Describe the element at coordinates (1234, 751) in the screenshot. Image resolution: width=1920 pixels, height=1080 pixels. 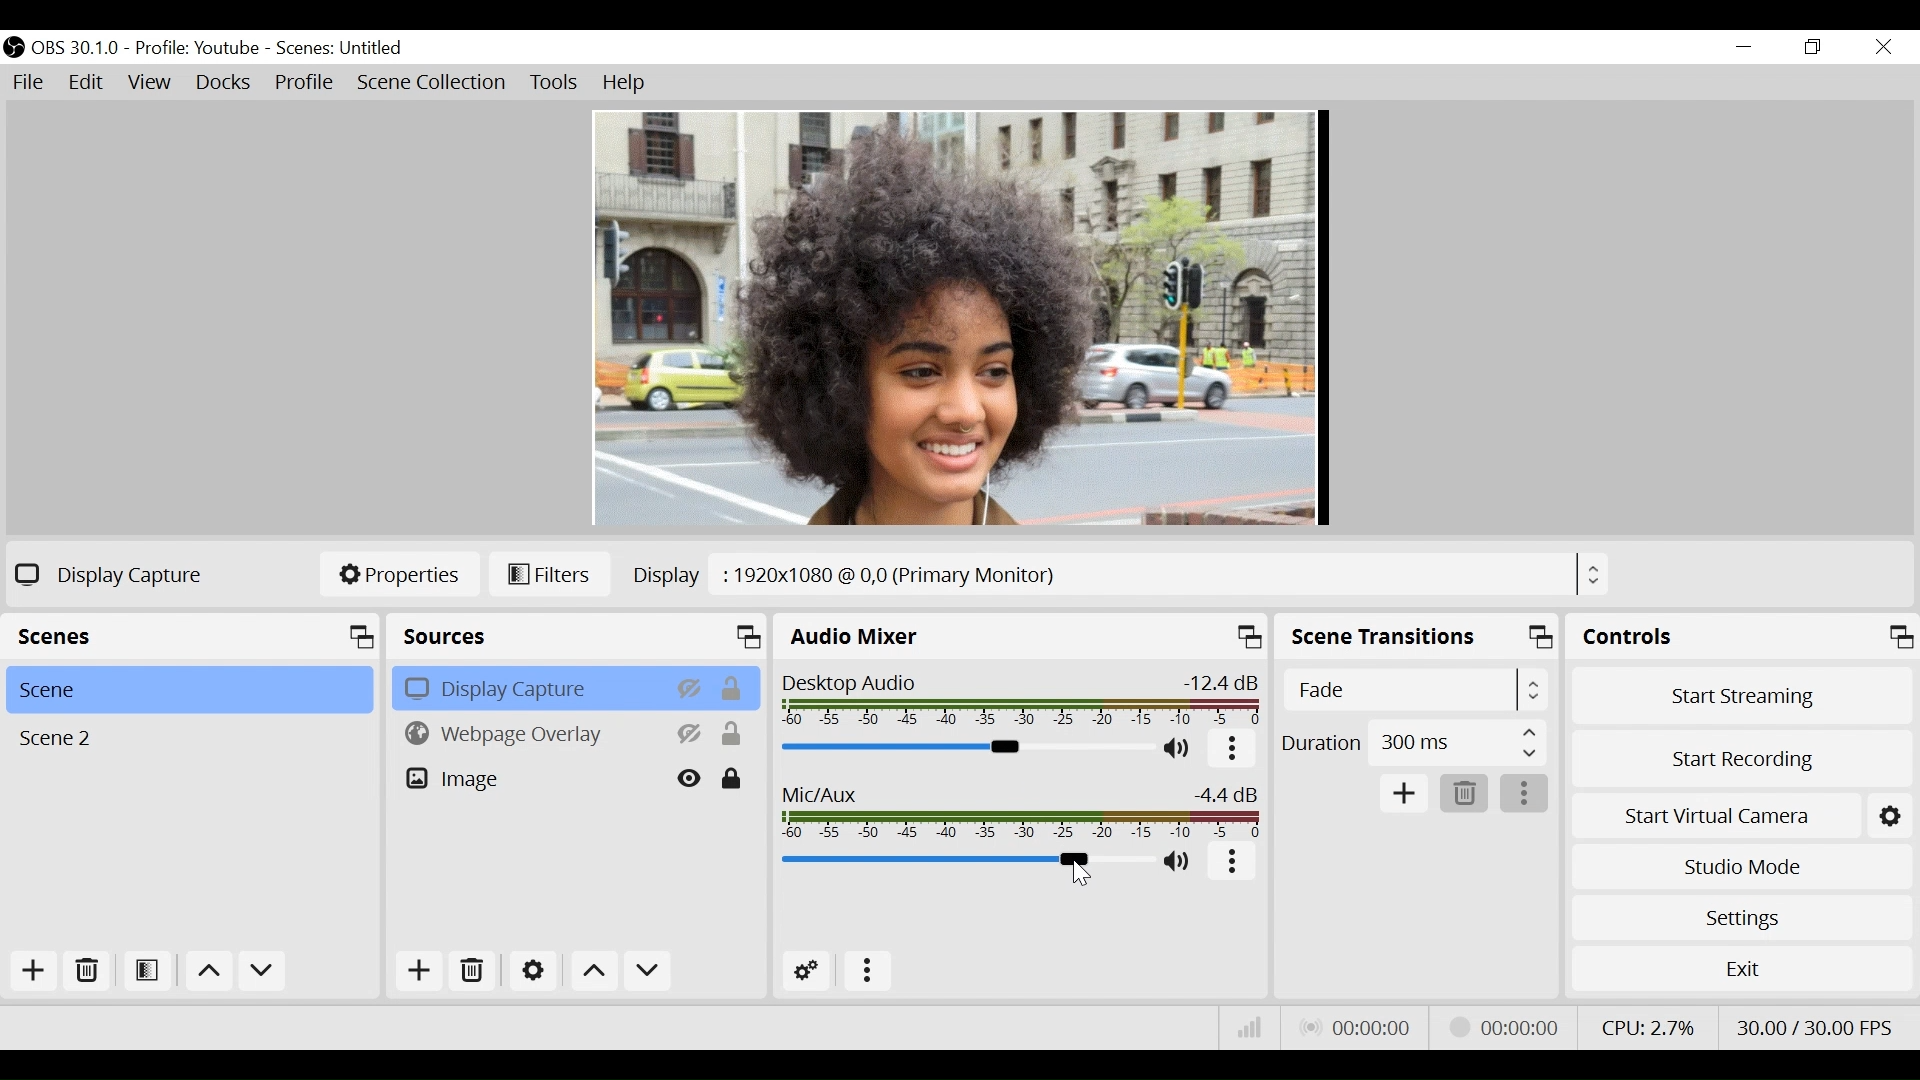
I see `more option` at that location.